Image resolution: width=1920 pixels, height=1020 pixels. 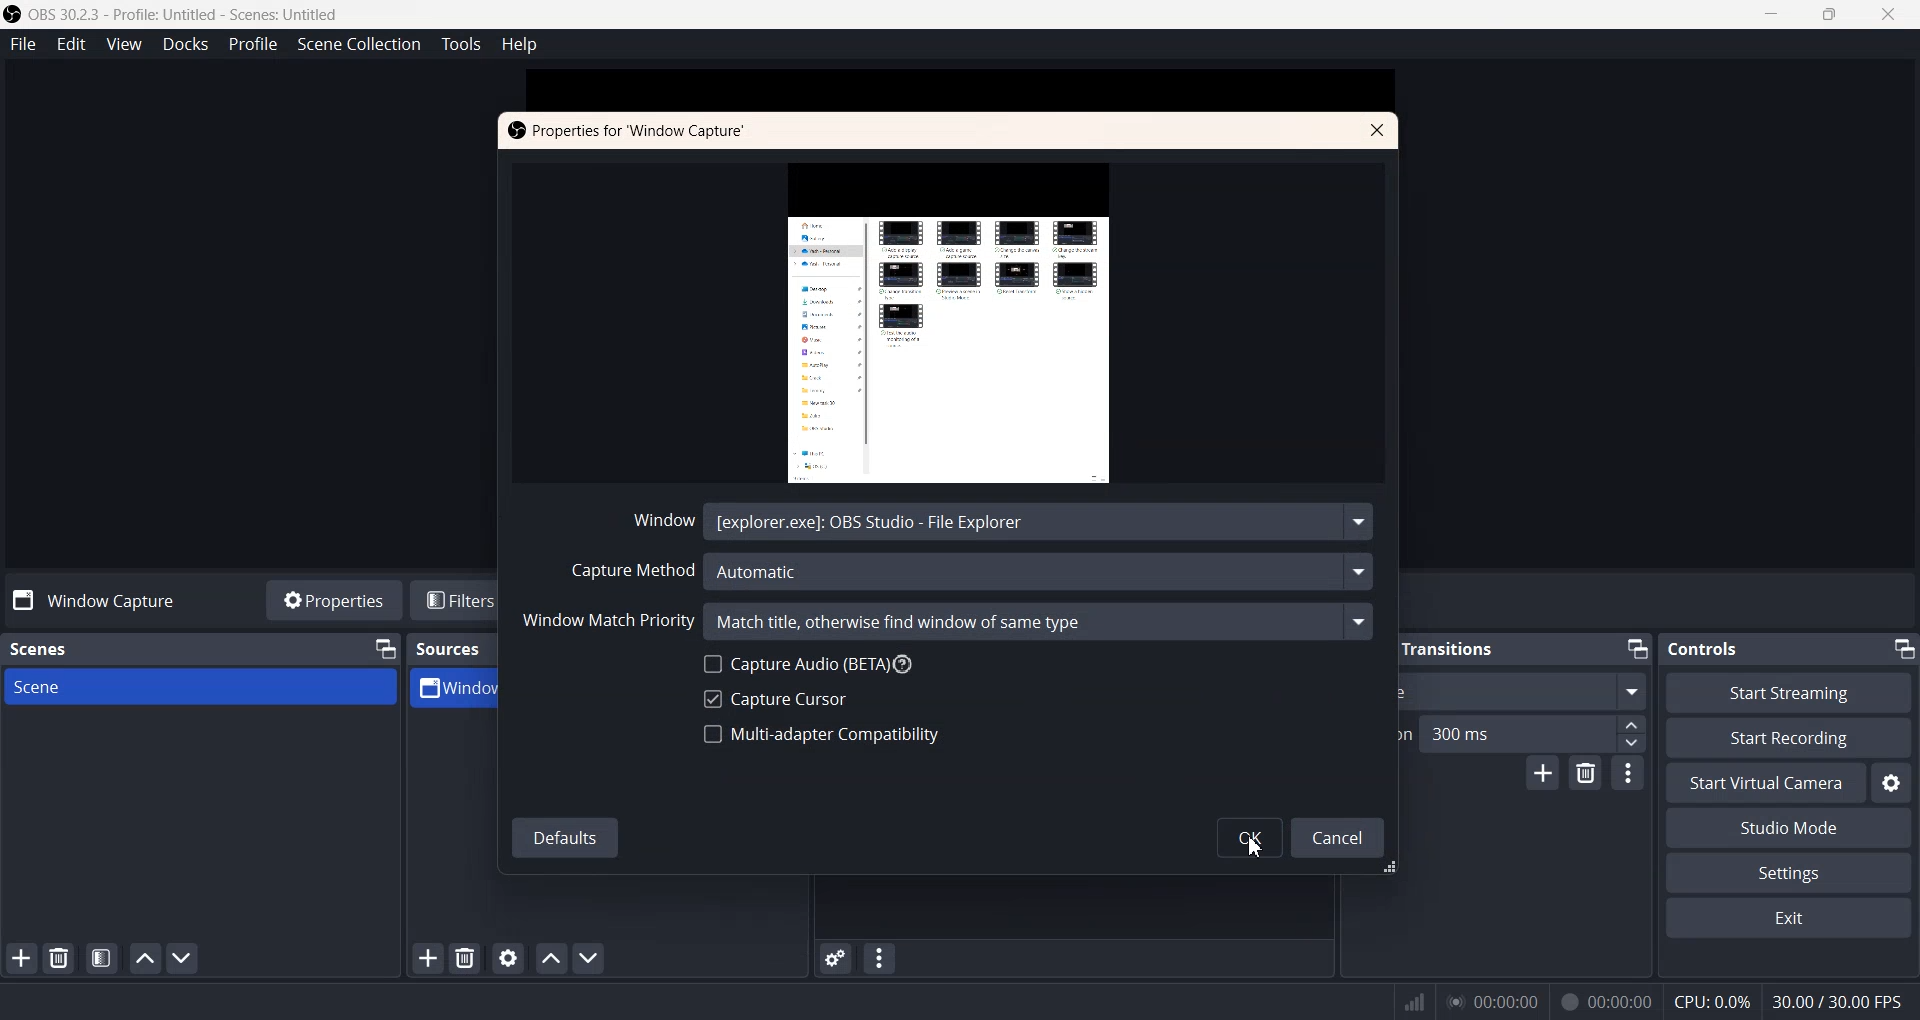 I want to click on 00:00:00, so click(x=1606, y=1000).